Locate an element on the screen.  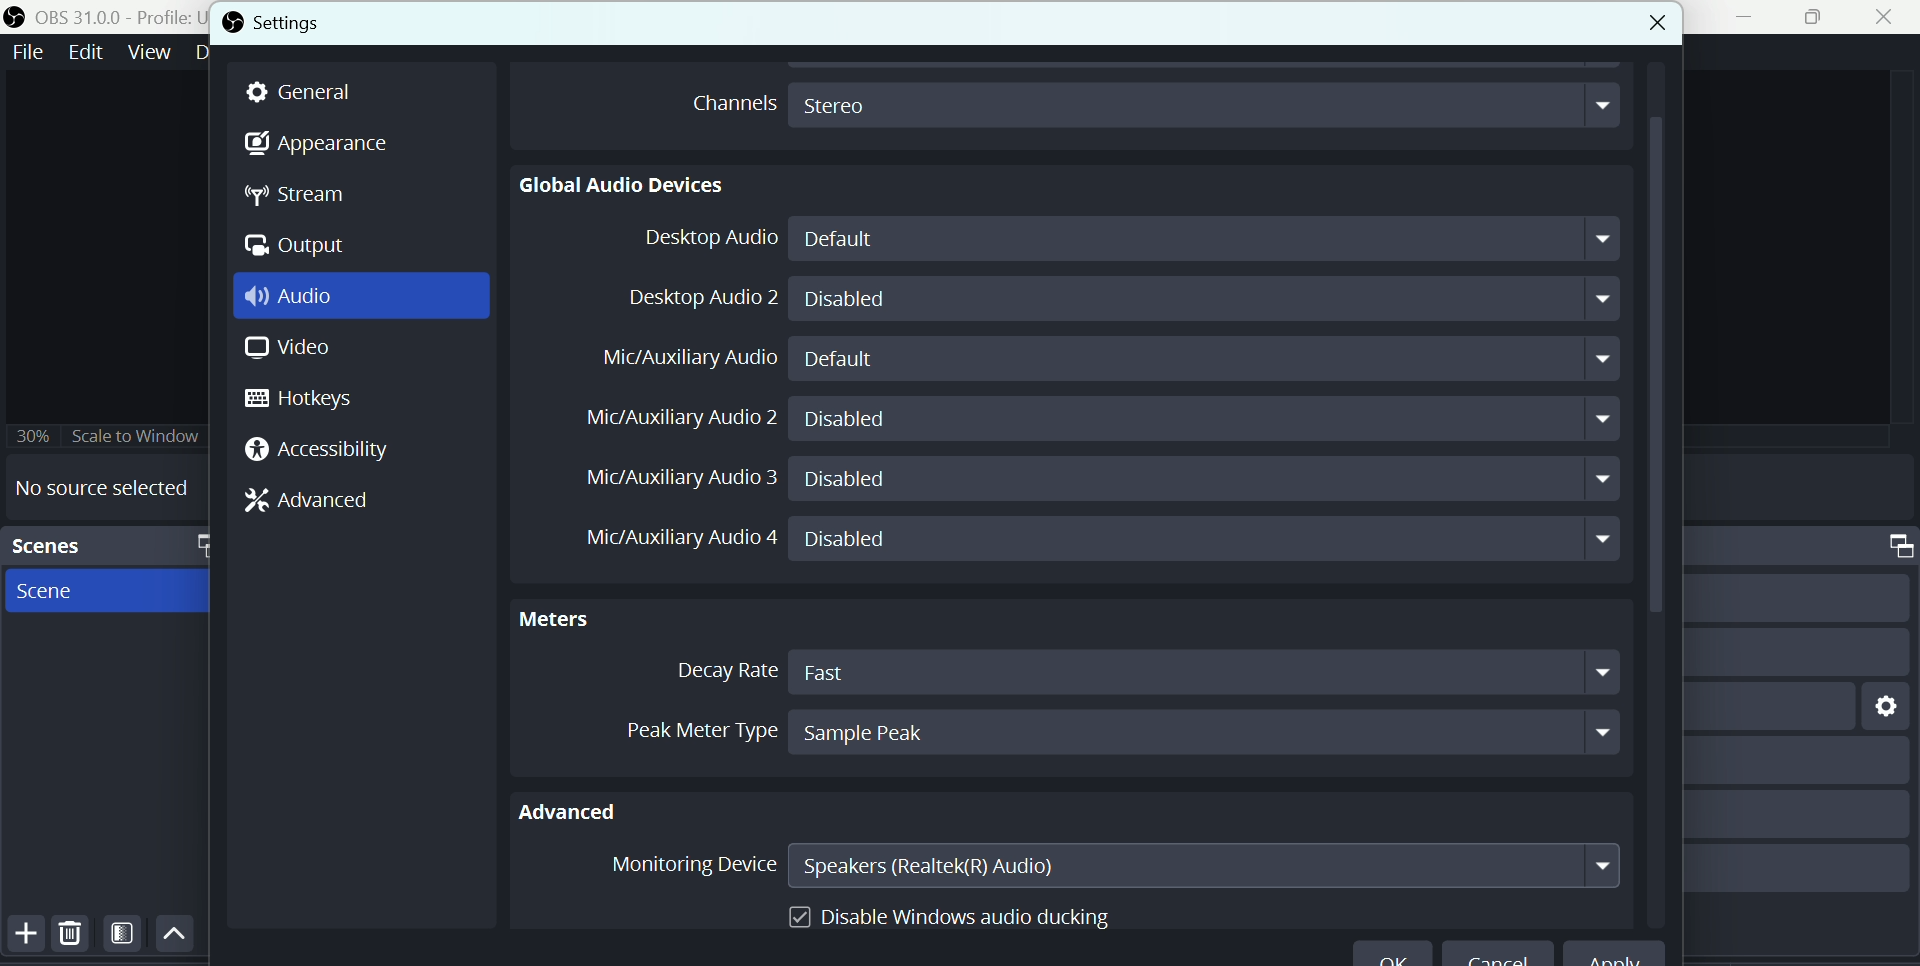
Hotkeys is located at coordinates (313, 400).